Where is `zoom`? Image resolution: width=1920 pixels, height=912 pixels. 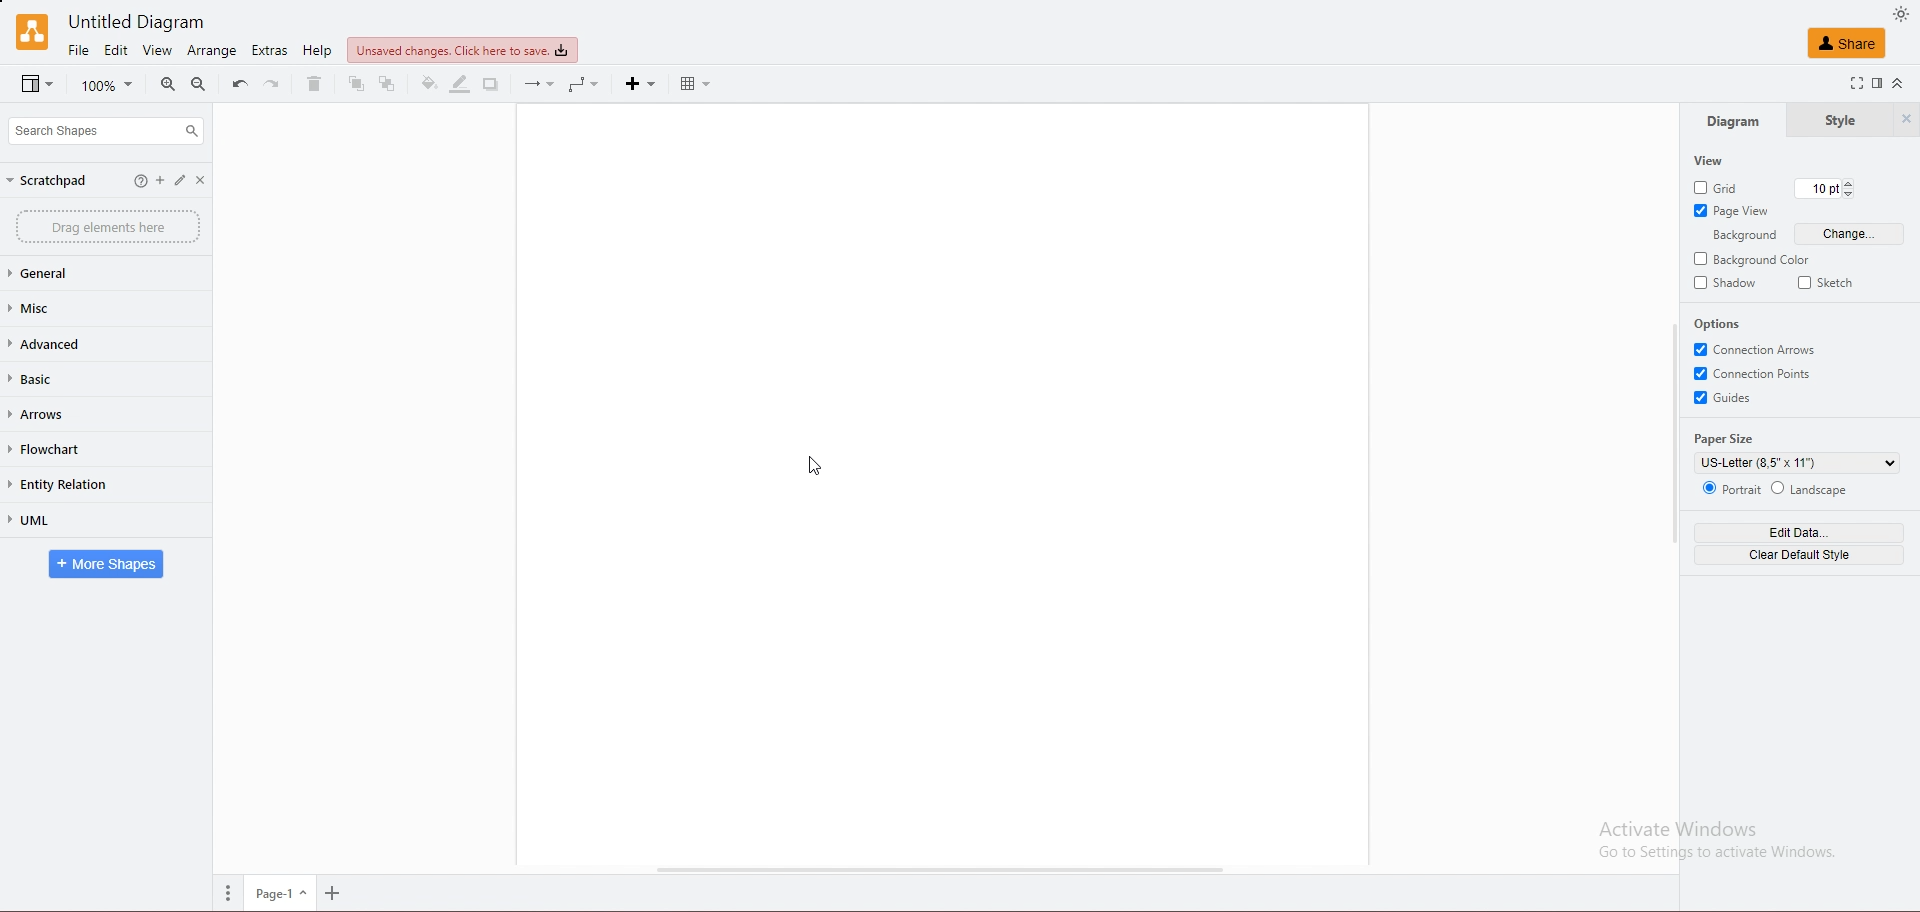
zoom is located at coordinates (336, 893).